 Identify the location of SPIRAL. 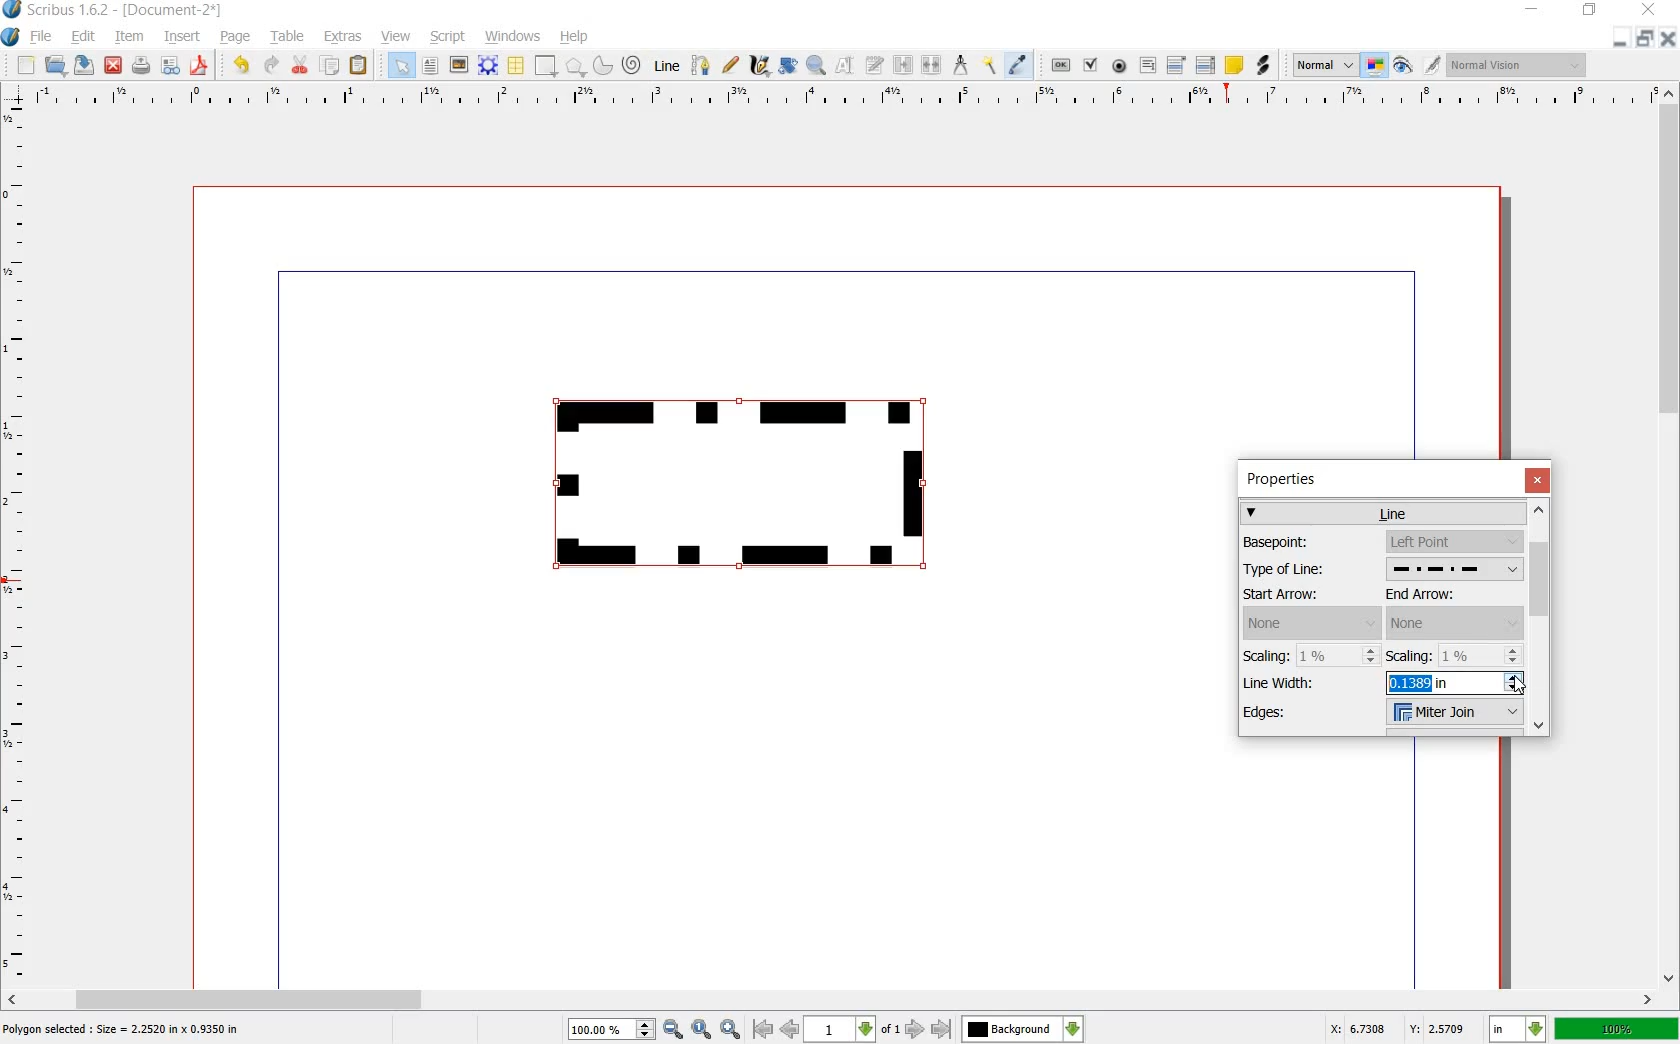
(630, 66).